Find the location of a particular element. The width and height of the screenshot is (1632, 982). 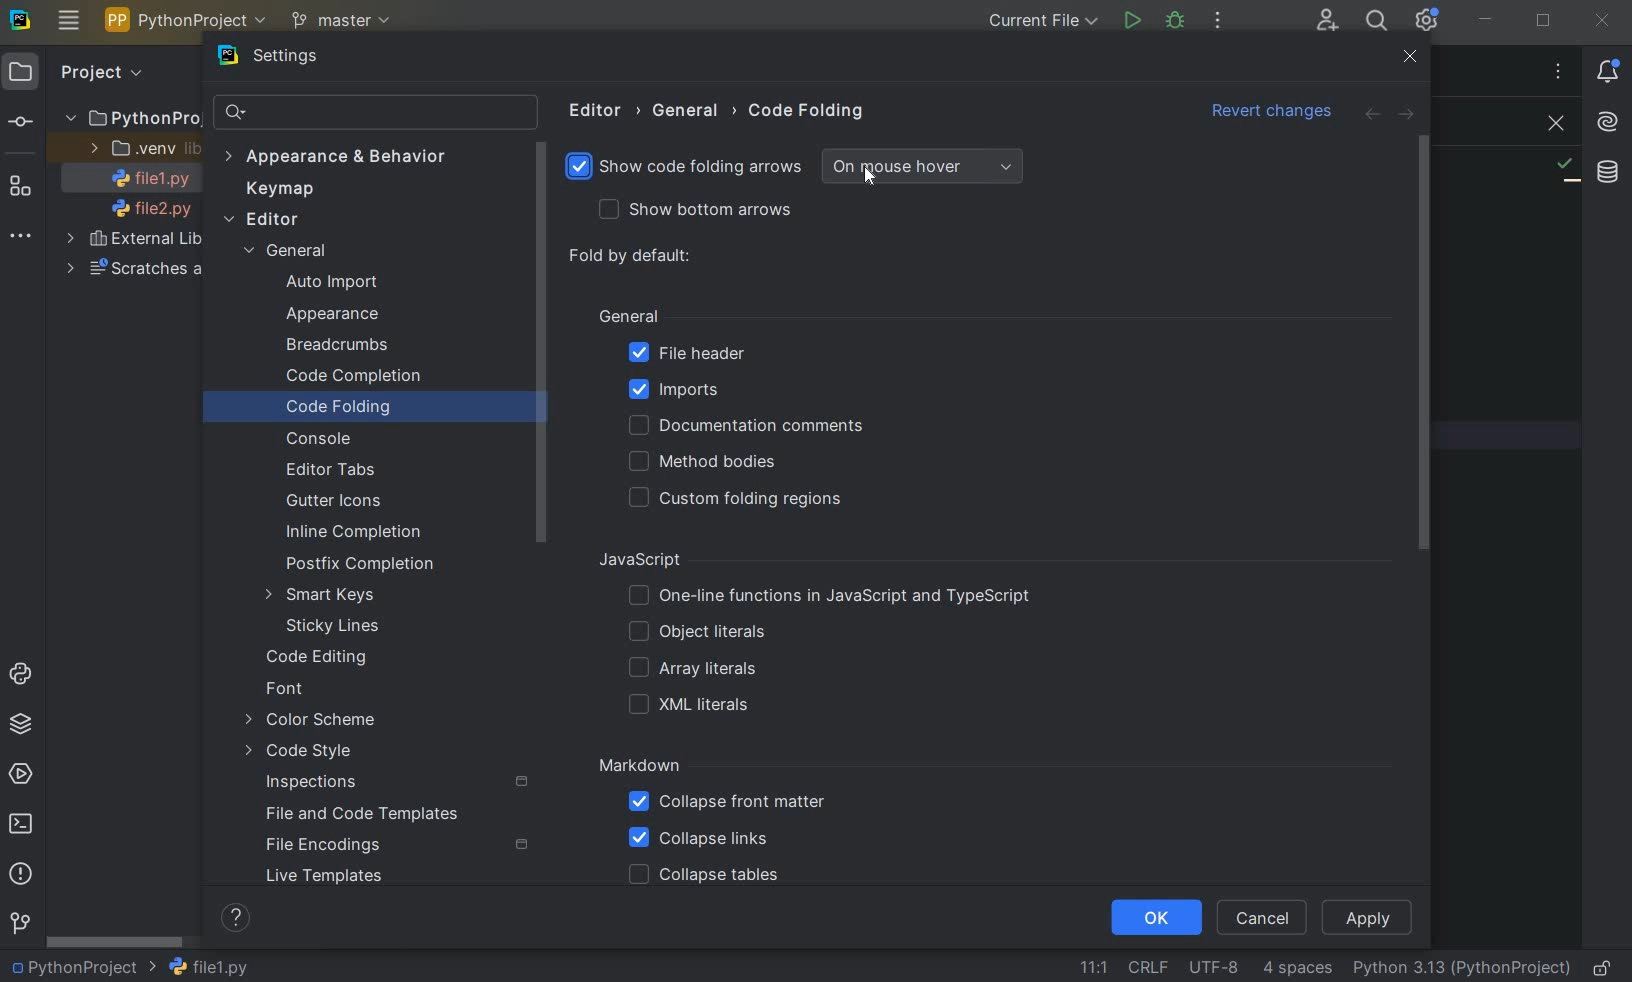

EDITOR is located at coordinates (263, 220).